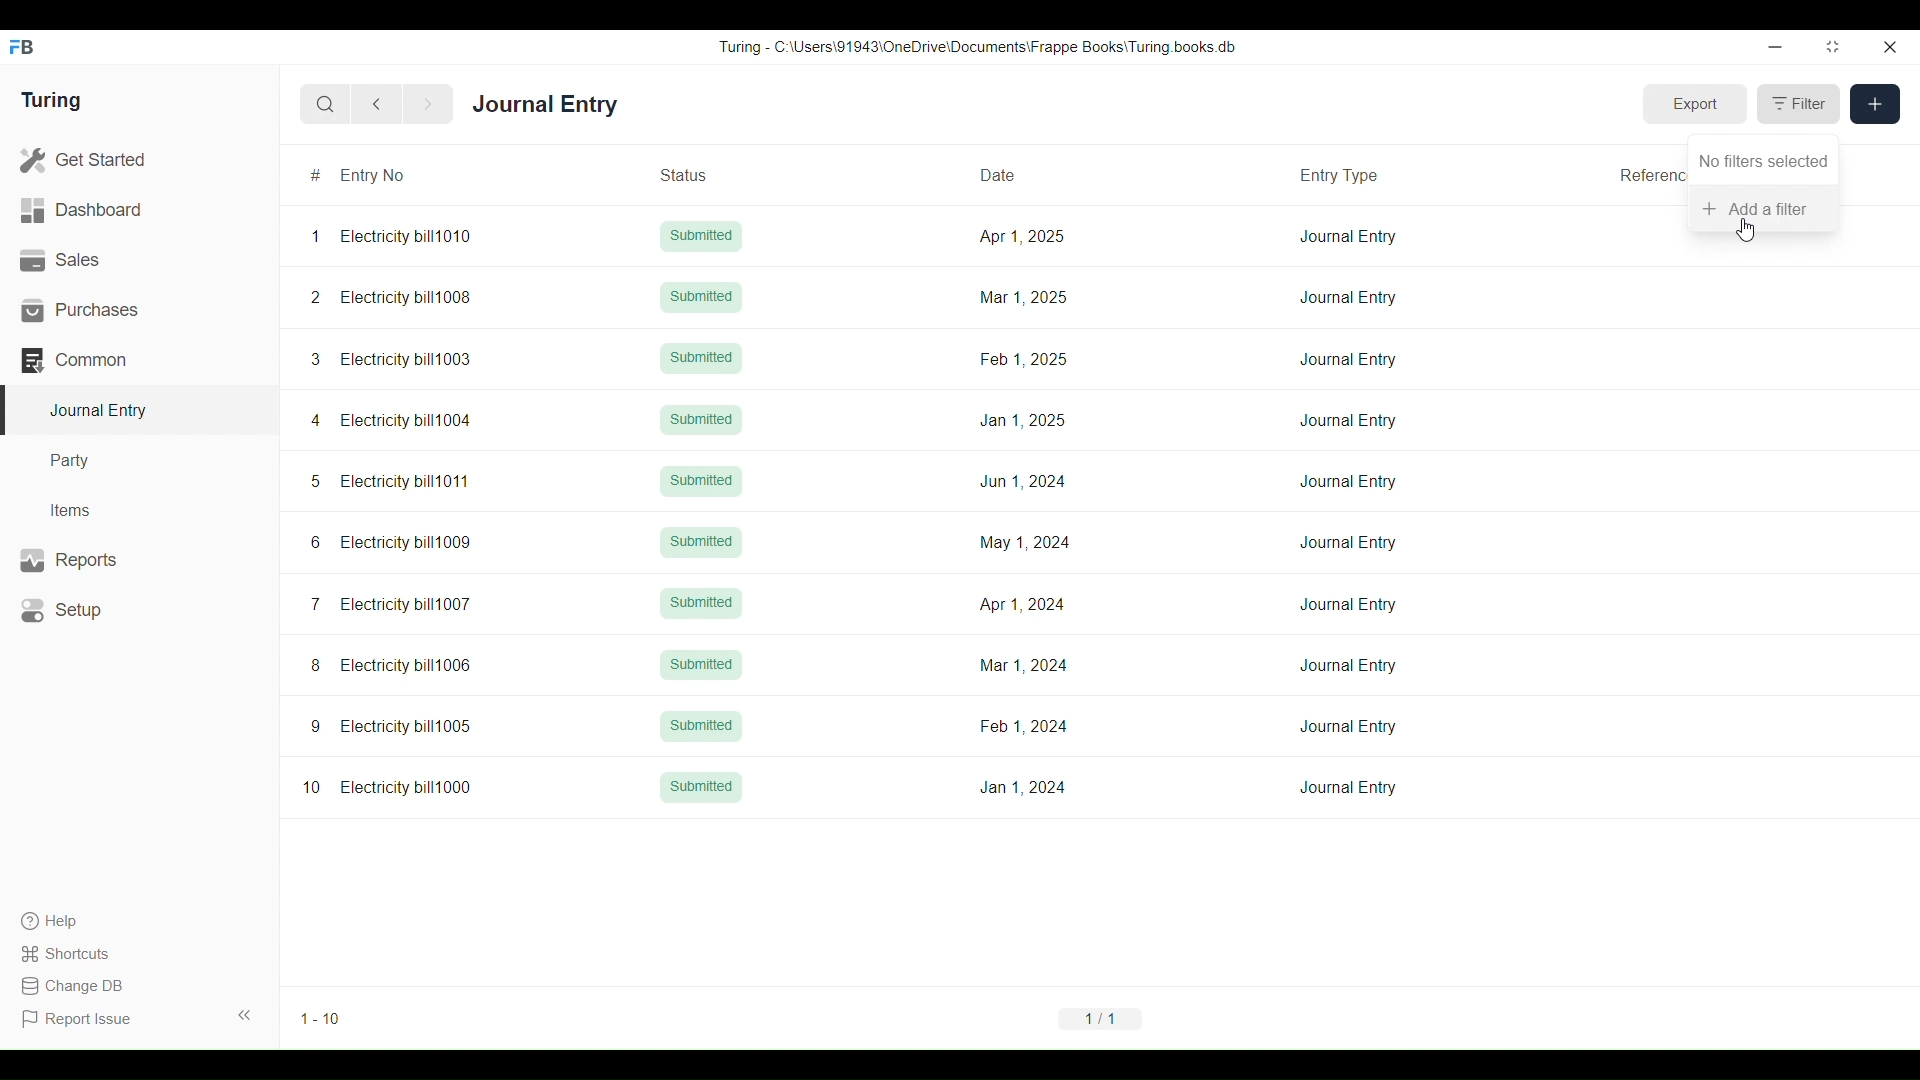  I want to click on Change dimension, so click(1833, 46).